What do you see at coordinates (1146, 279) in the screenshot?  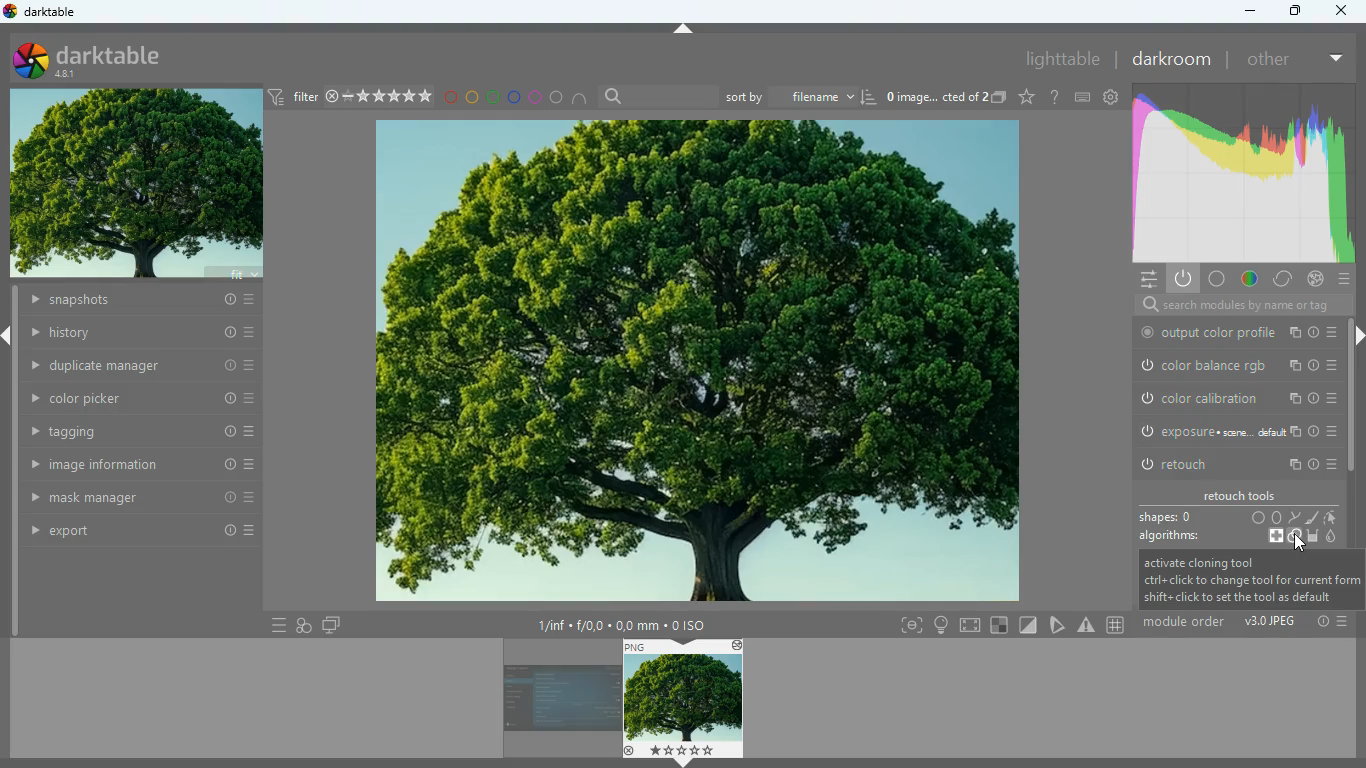 I see `settings` at bounding box center [1146, 279].